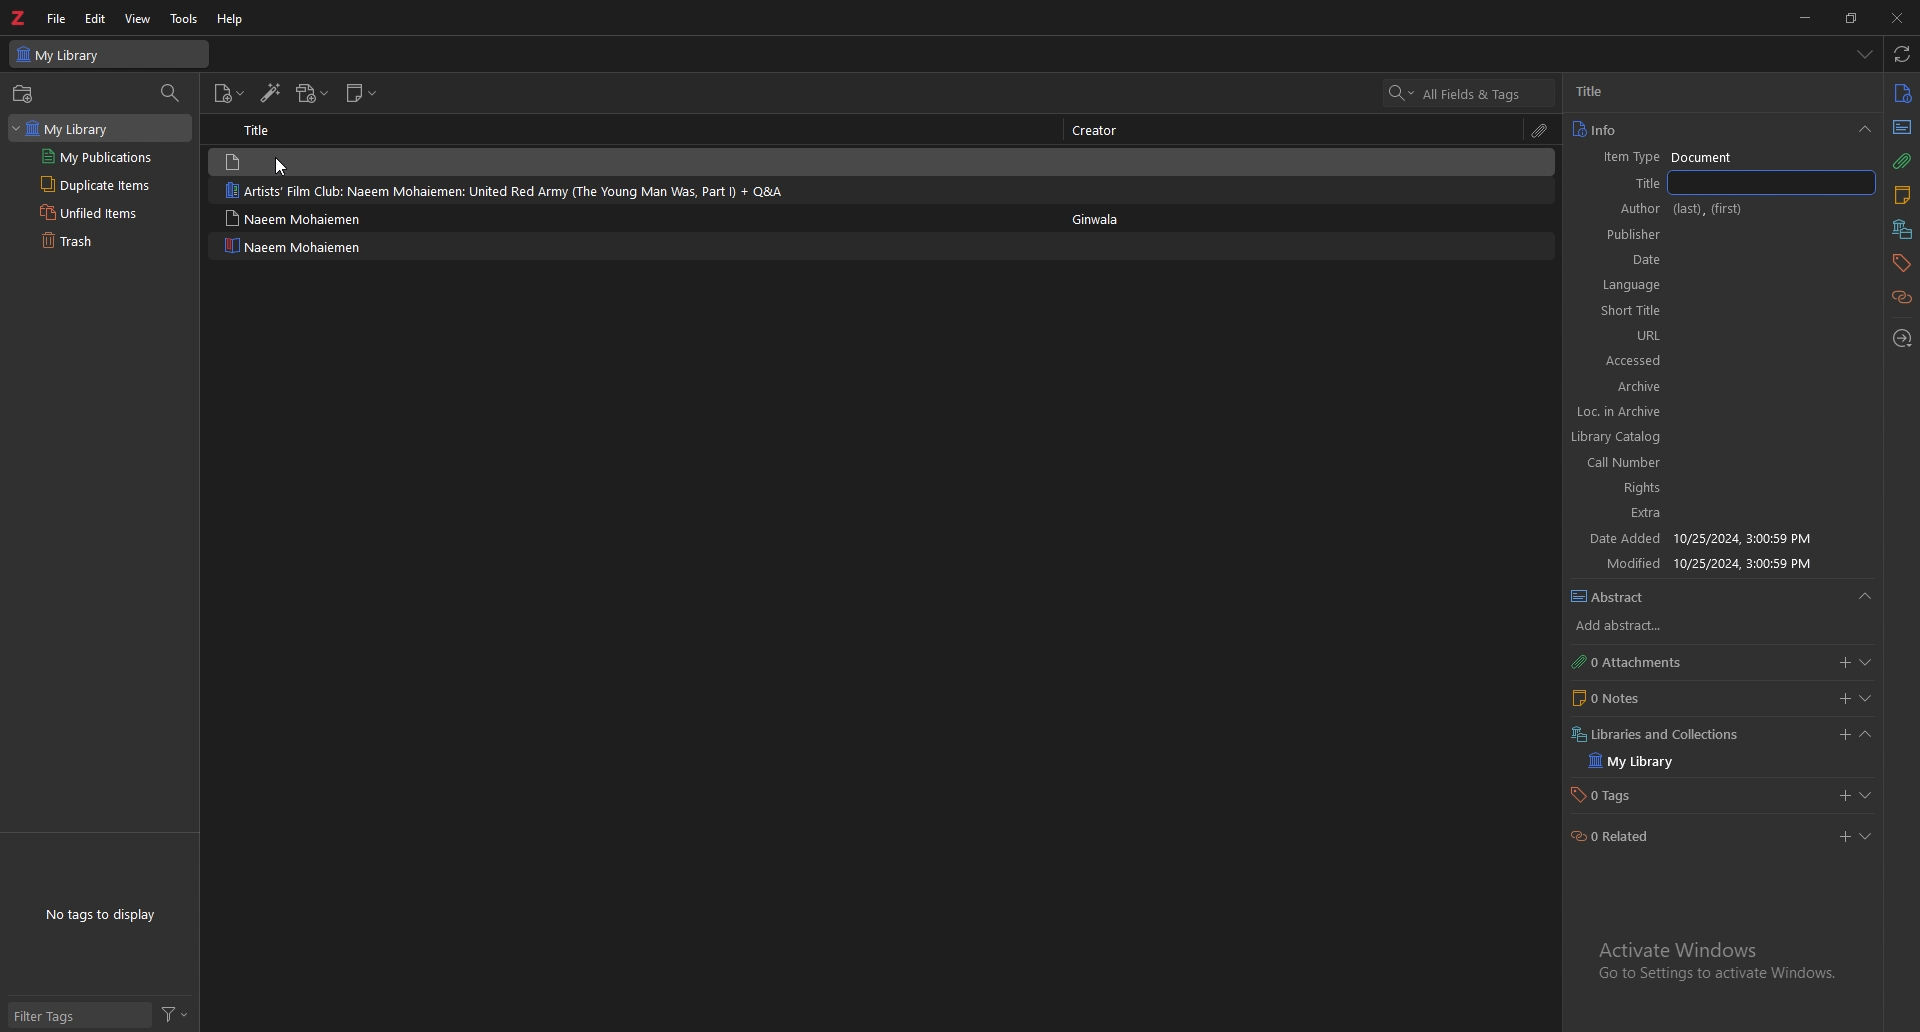 This screenshot has height=1032, width=1920. I want to click on info, so click(1705, 130).